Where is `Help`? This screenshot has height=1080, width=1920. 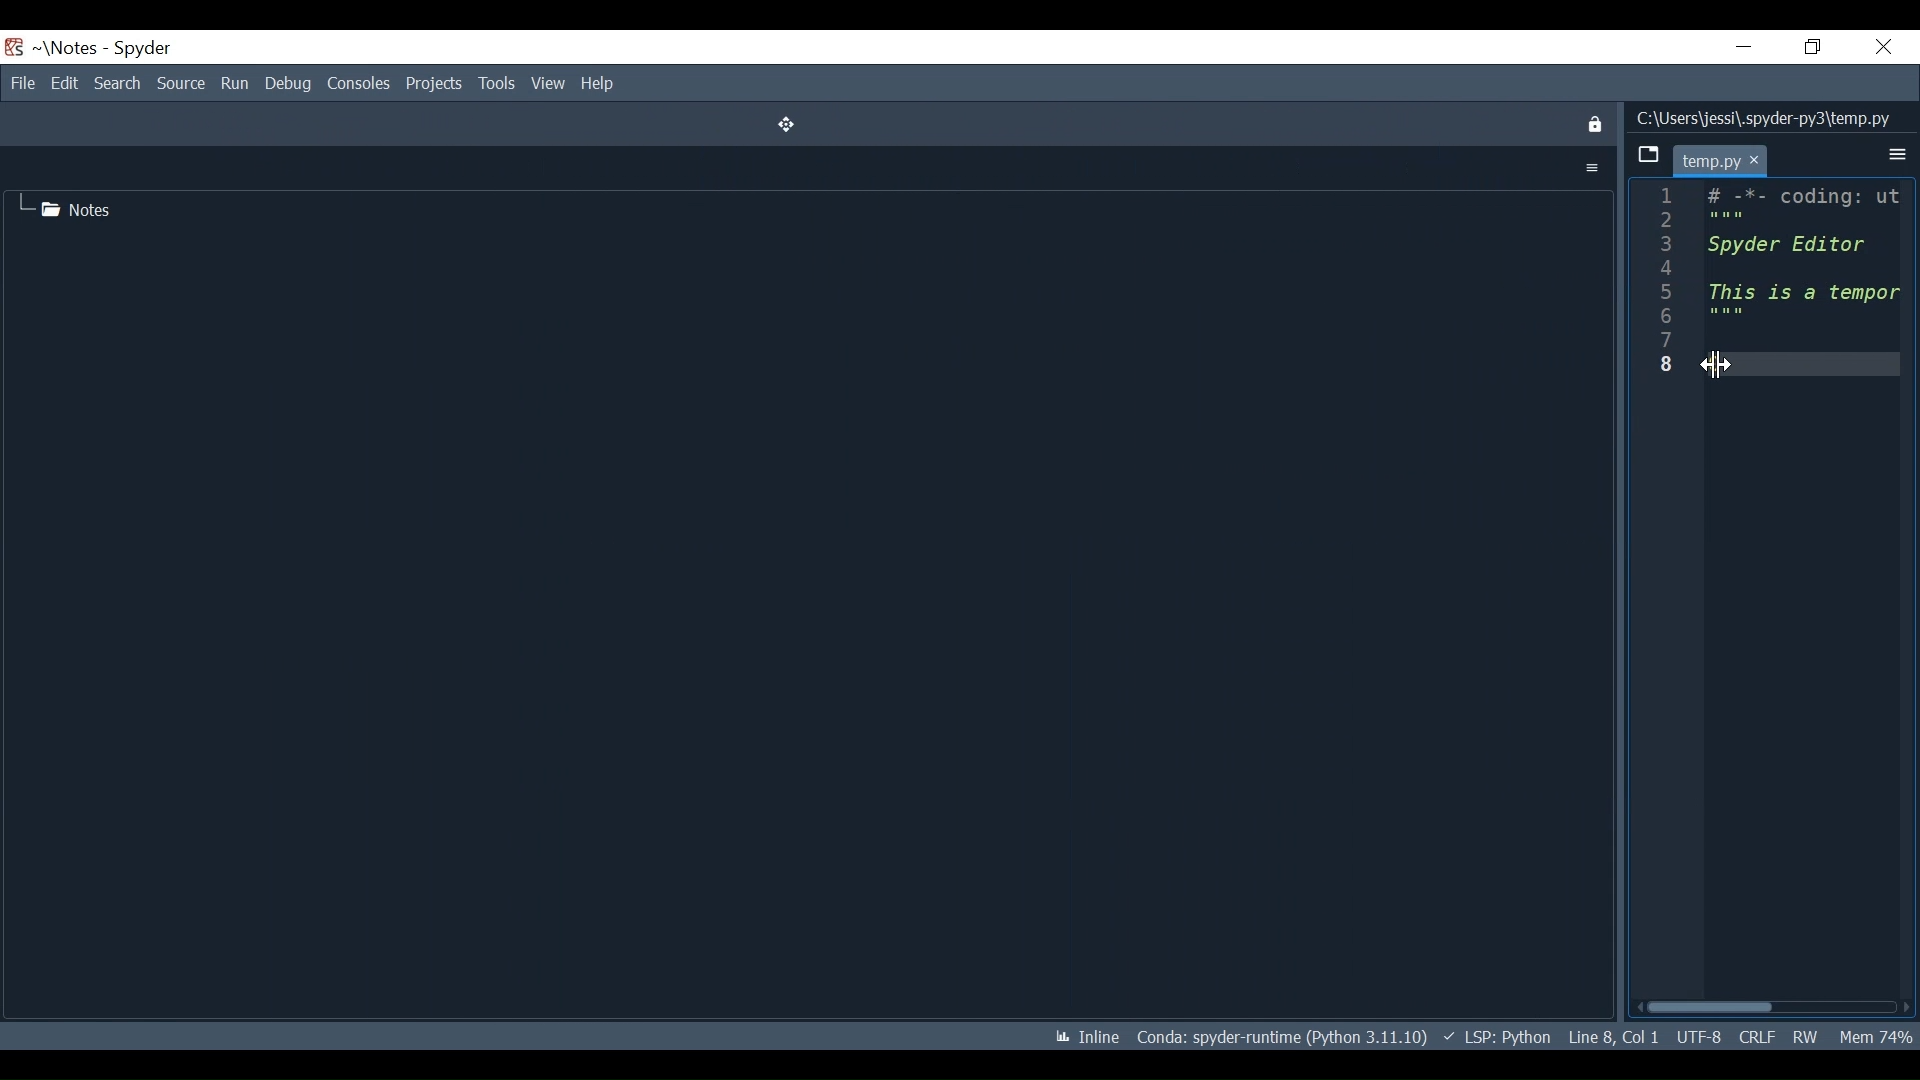
Help is located at coordinates (597, 83).